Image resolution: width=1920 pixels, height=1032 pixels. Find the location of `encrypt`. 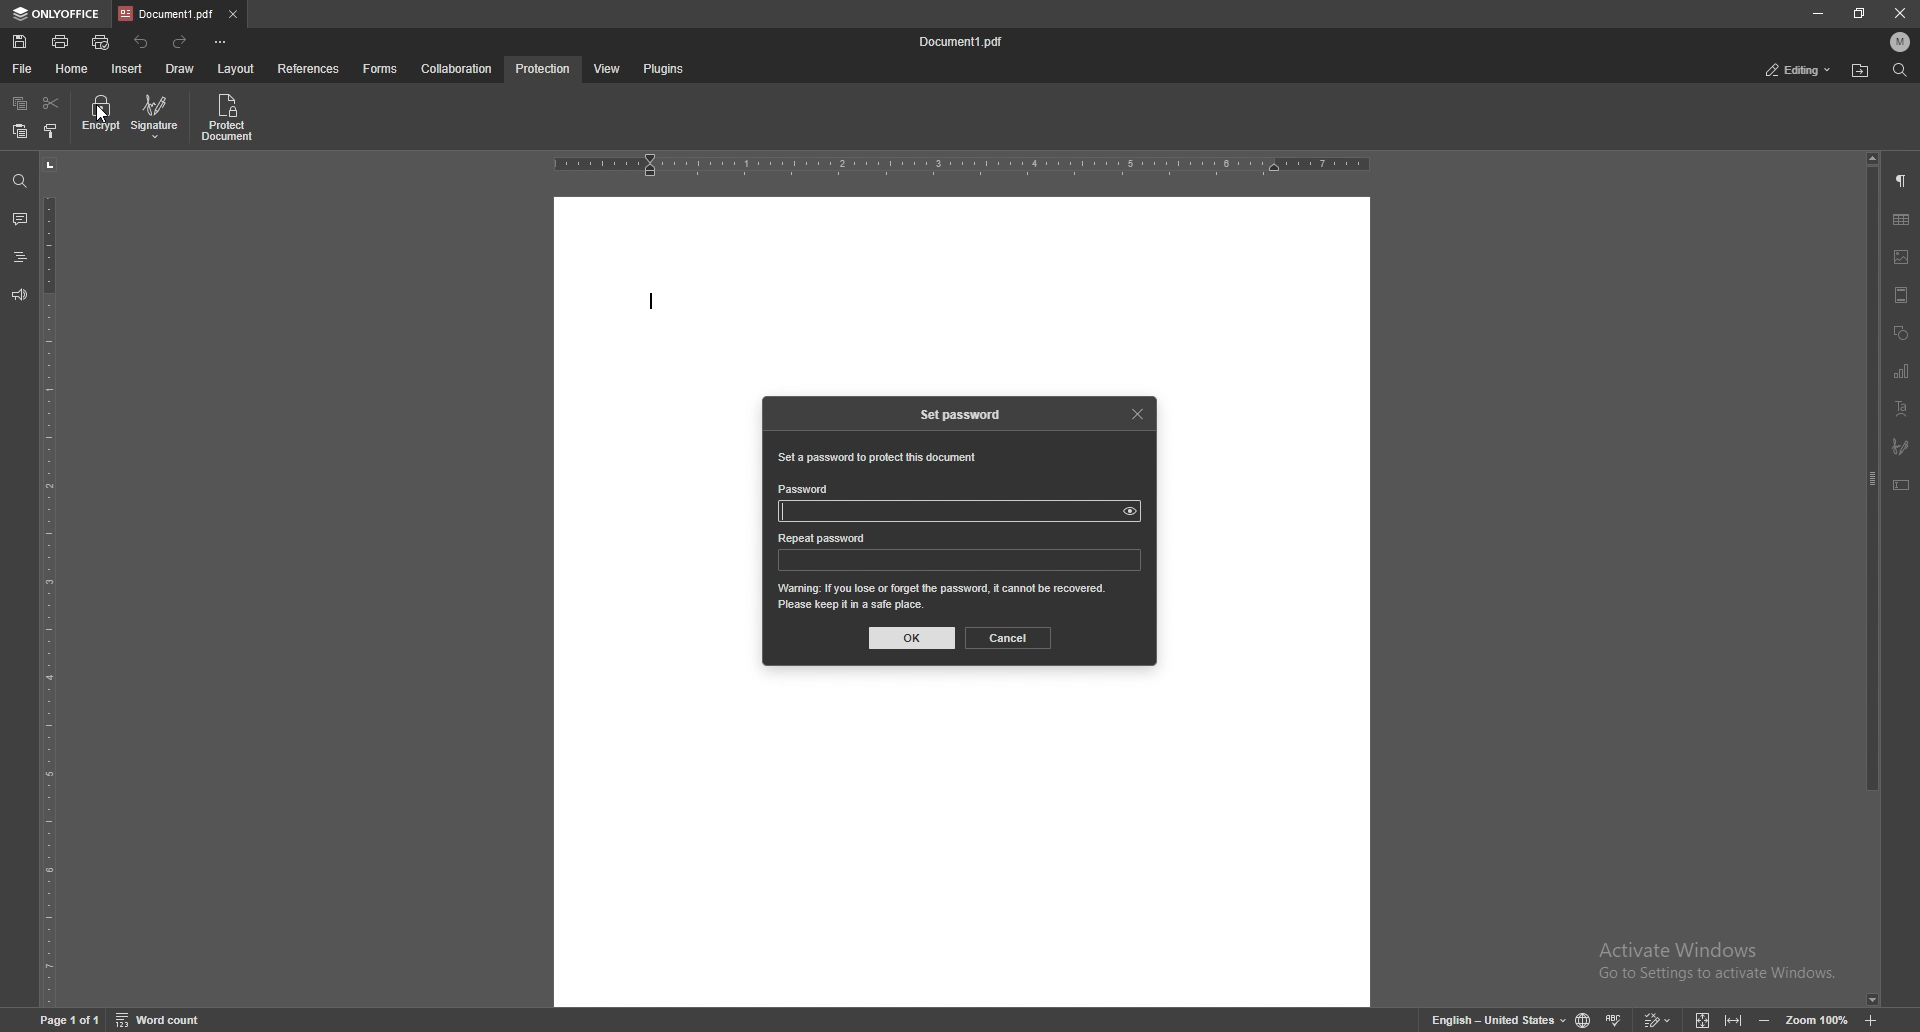

encrypt is located at coordinates (102, 117).